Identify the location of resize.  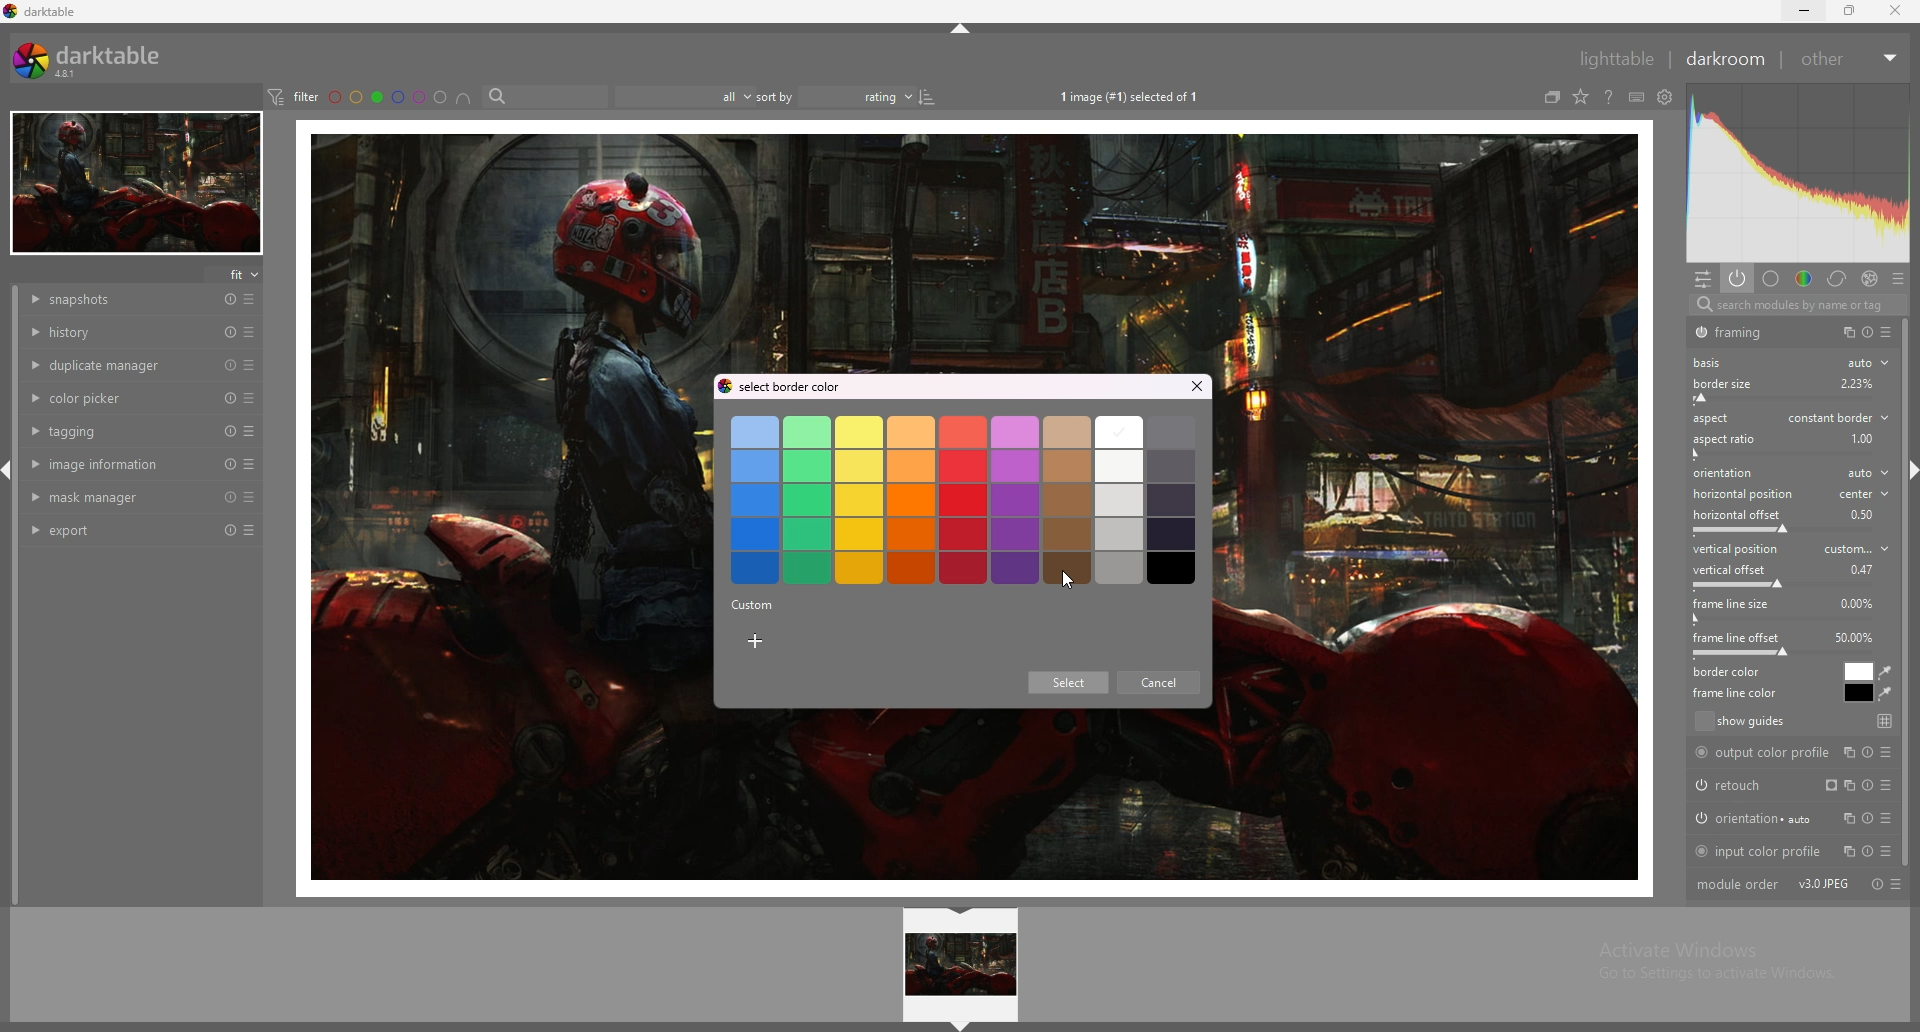
(1853, 10).